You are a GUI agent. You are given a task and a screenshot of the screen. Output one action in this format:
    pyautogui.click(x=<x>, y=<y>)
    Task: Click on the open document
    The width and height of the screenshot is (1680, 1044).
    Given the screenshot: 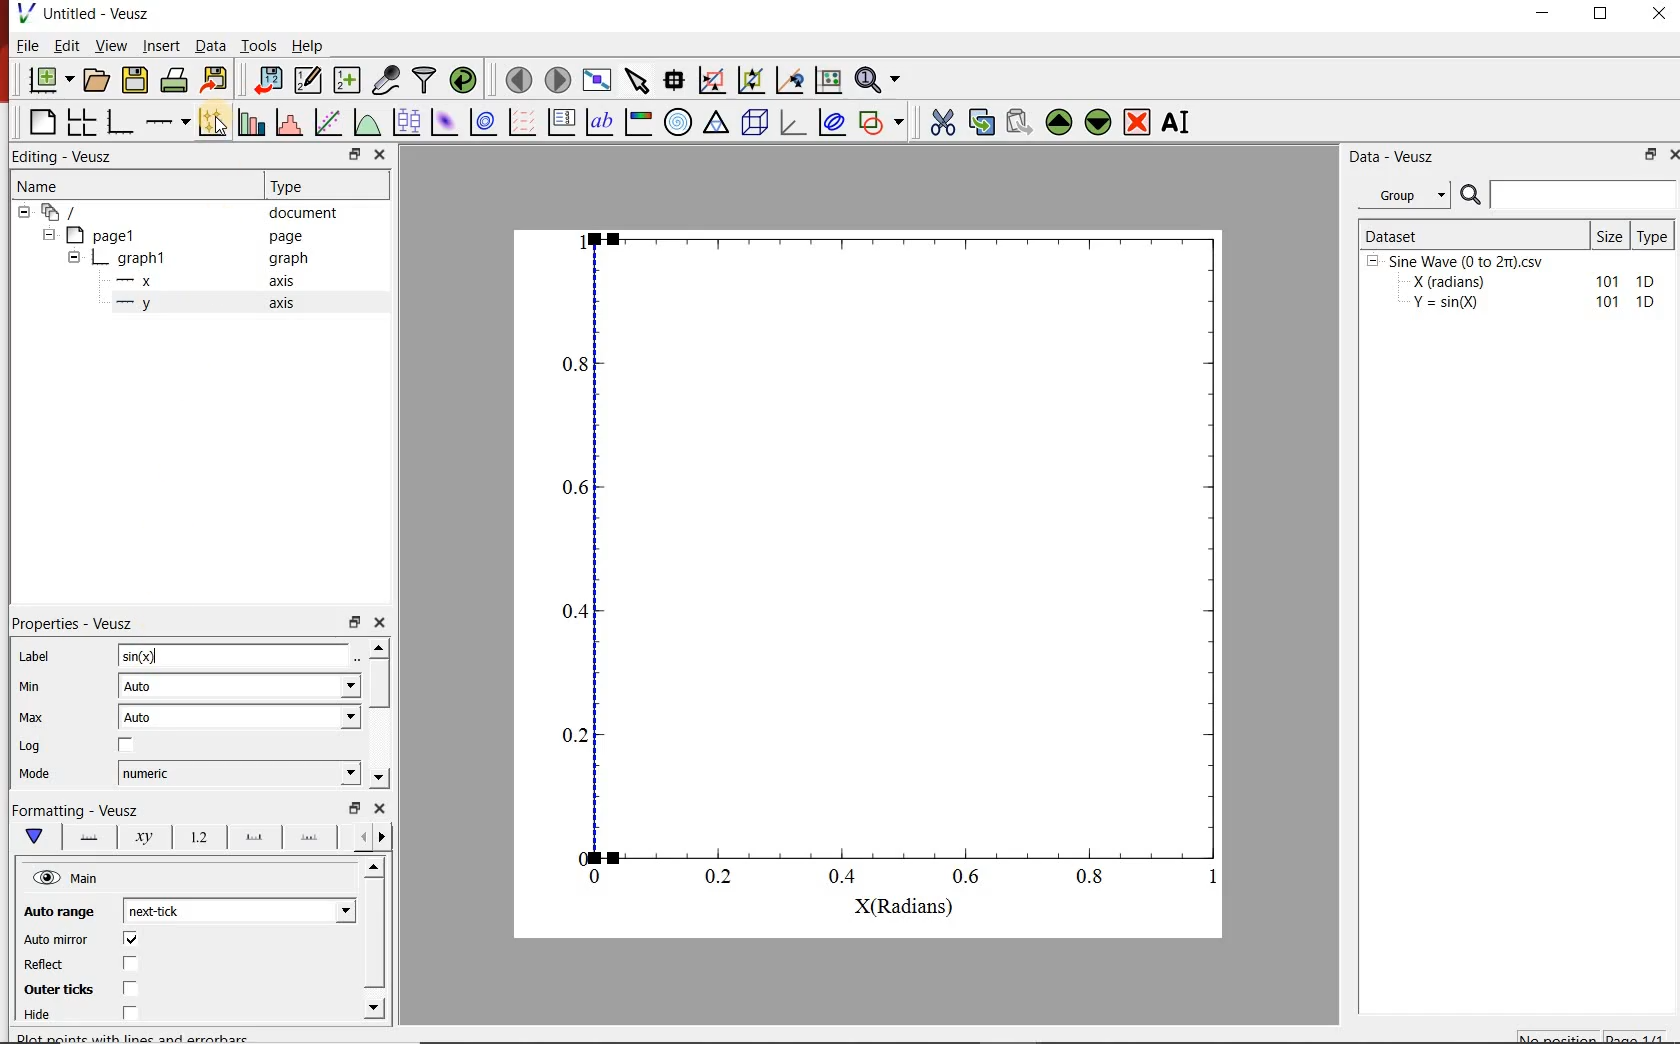 What is the action you would take?
    pyautogui.click(x=97, y=80)
    